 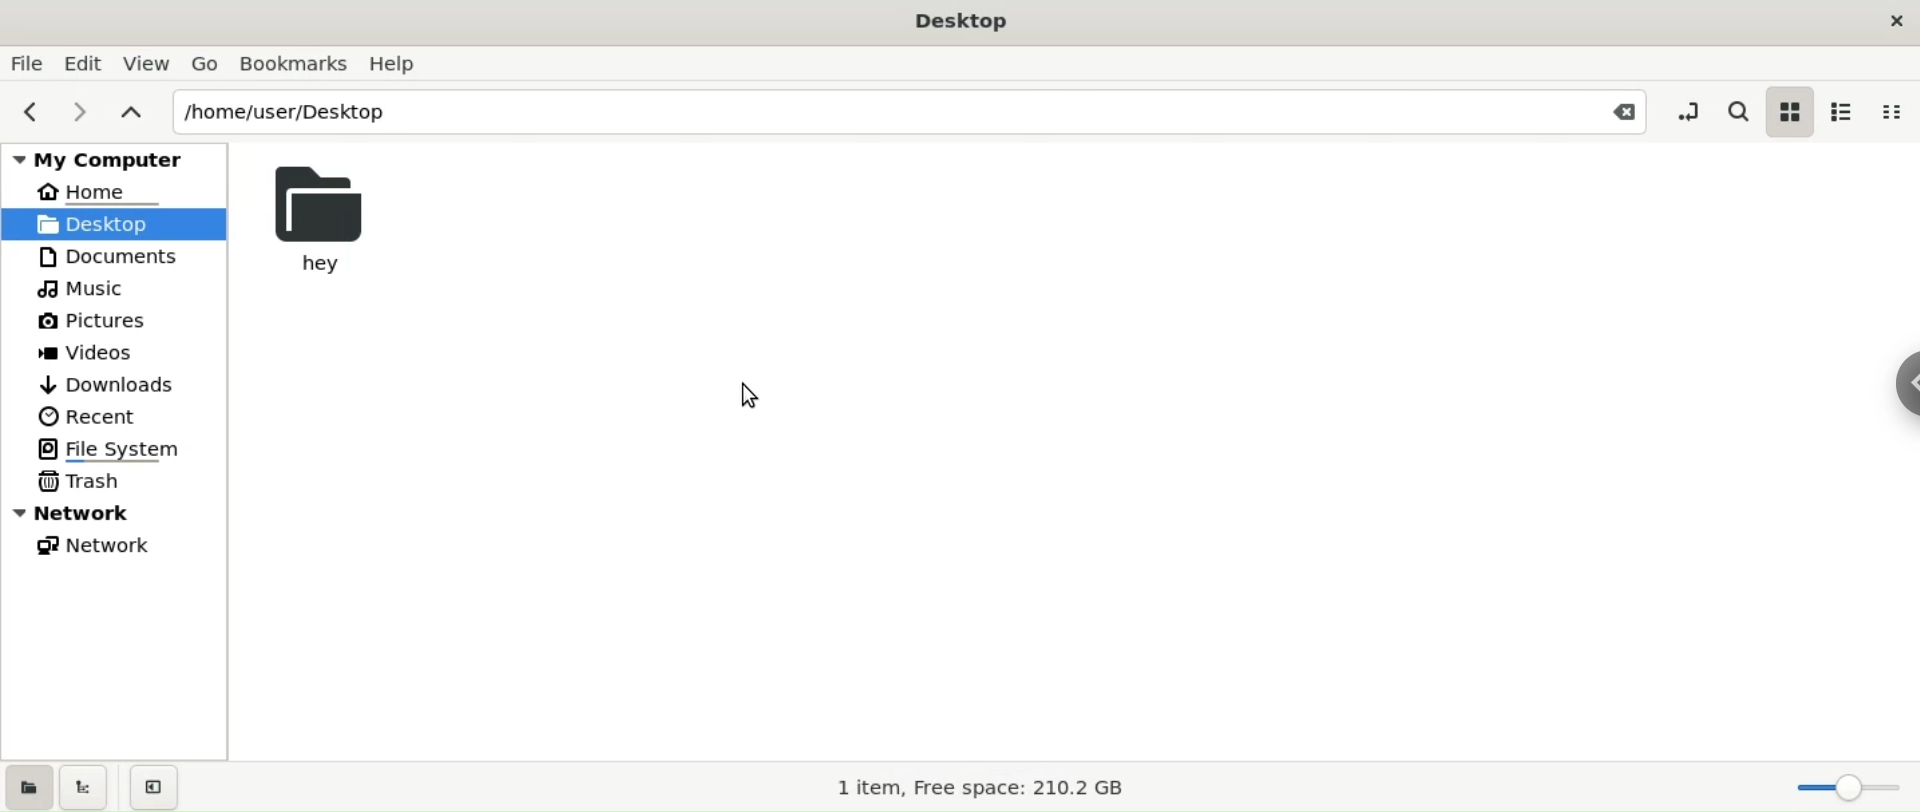 I want to click on list view, so click(x=1849, y=113).